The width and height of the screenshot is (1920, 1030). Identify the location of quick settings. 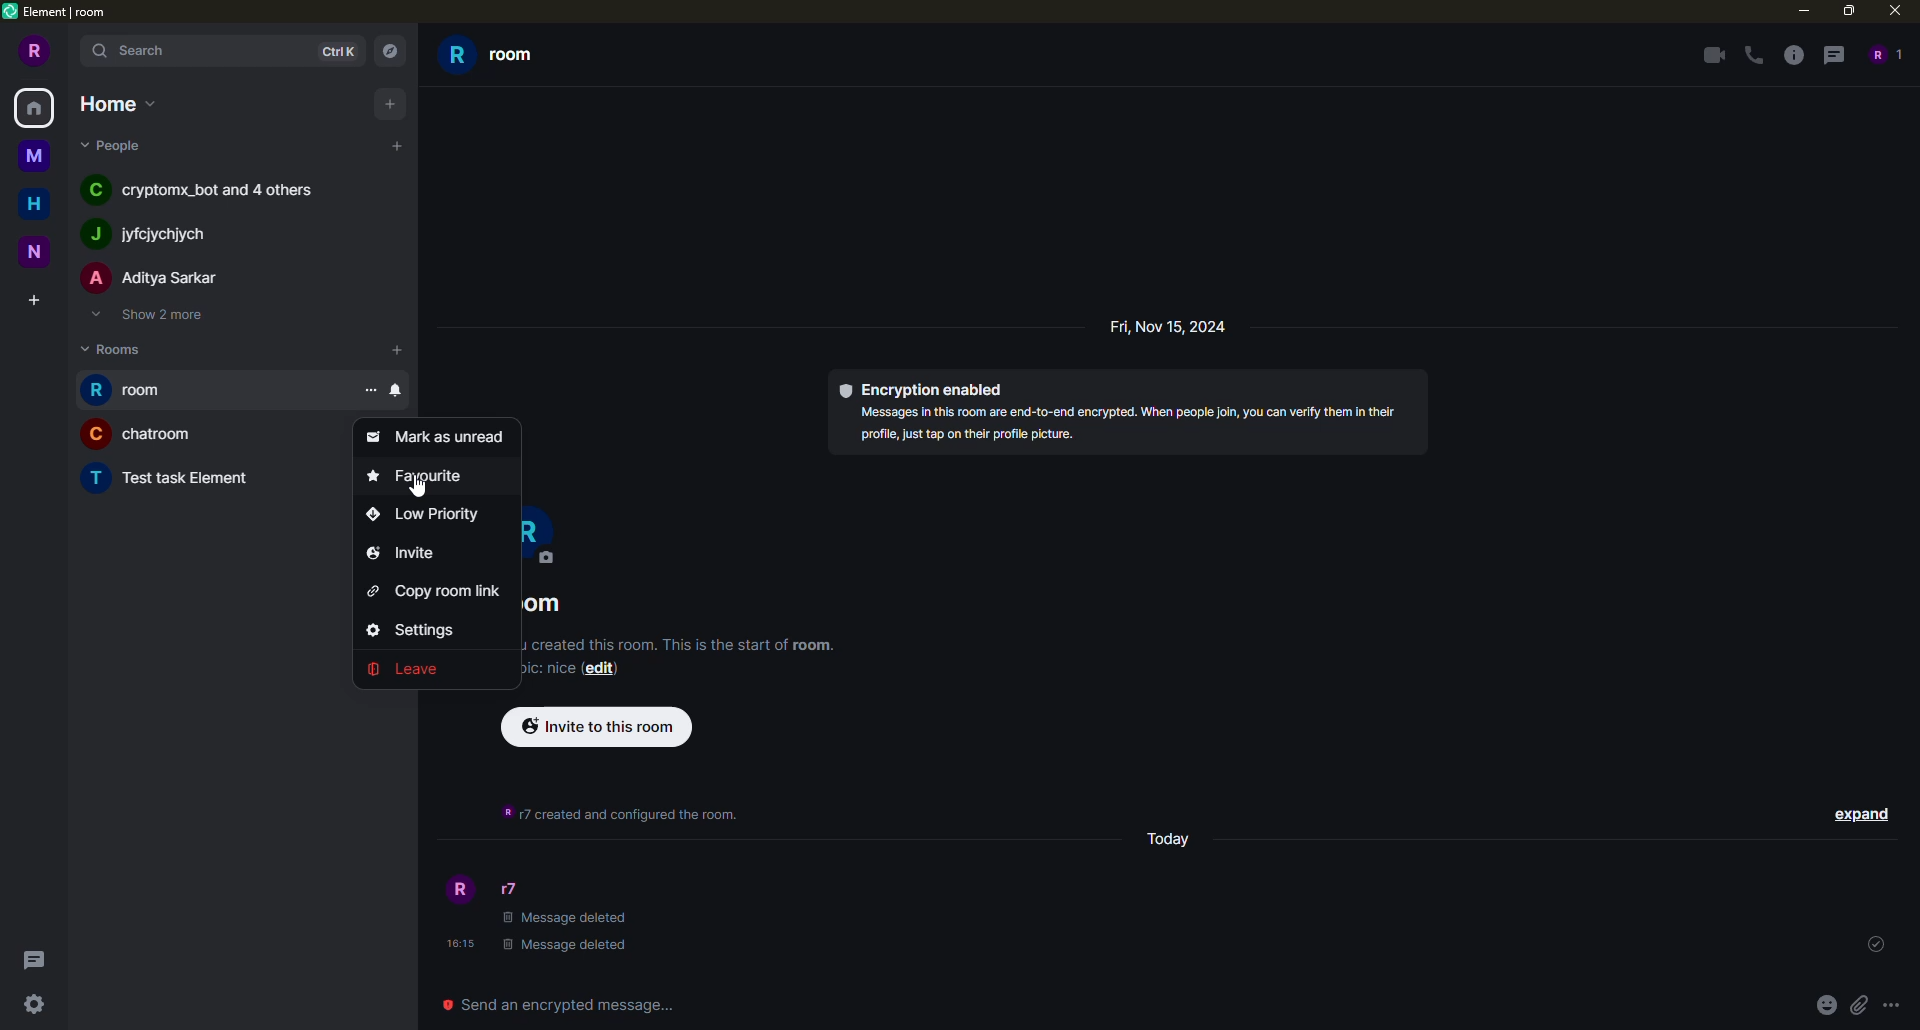
(34, 1006).